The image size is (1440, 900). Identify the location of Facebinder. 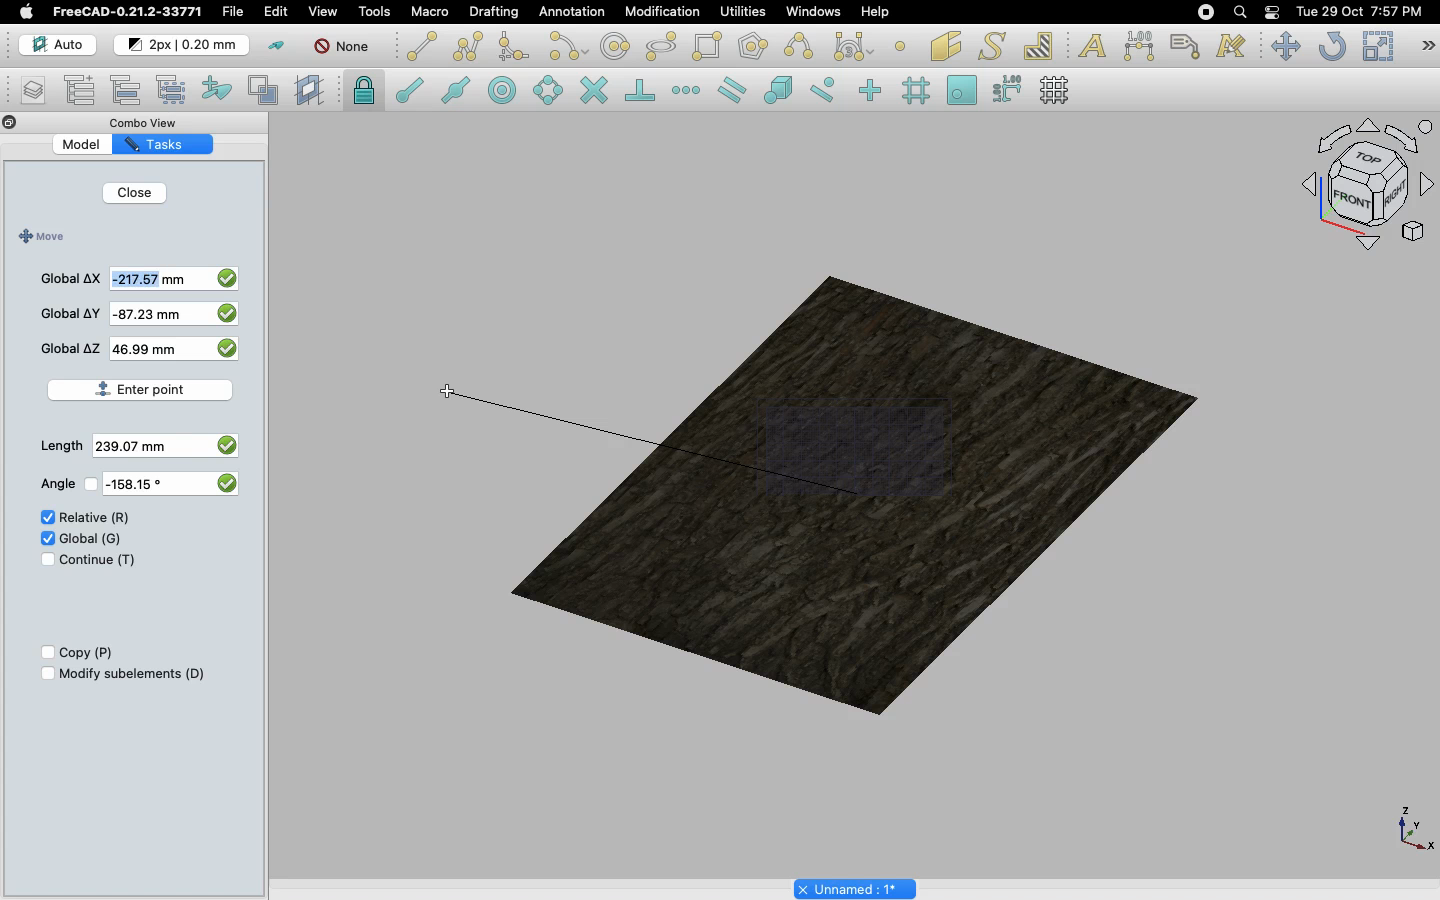
(946, 48).